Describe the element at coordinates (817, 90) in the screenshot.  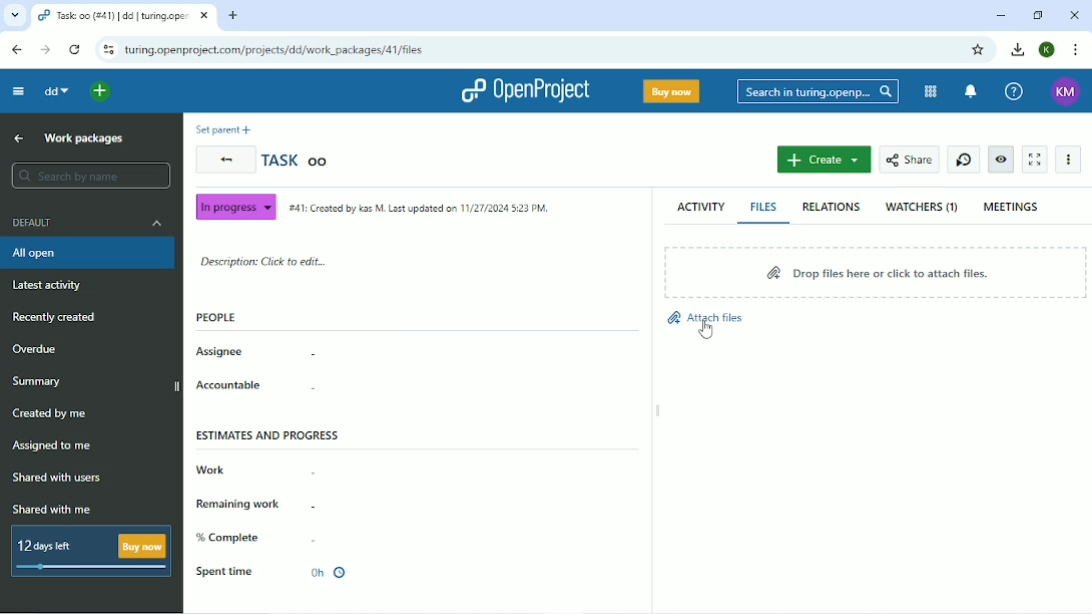
I see `Search` at that location.